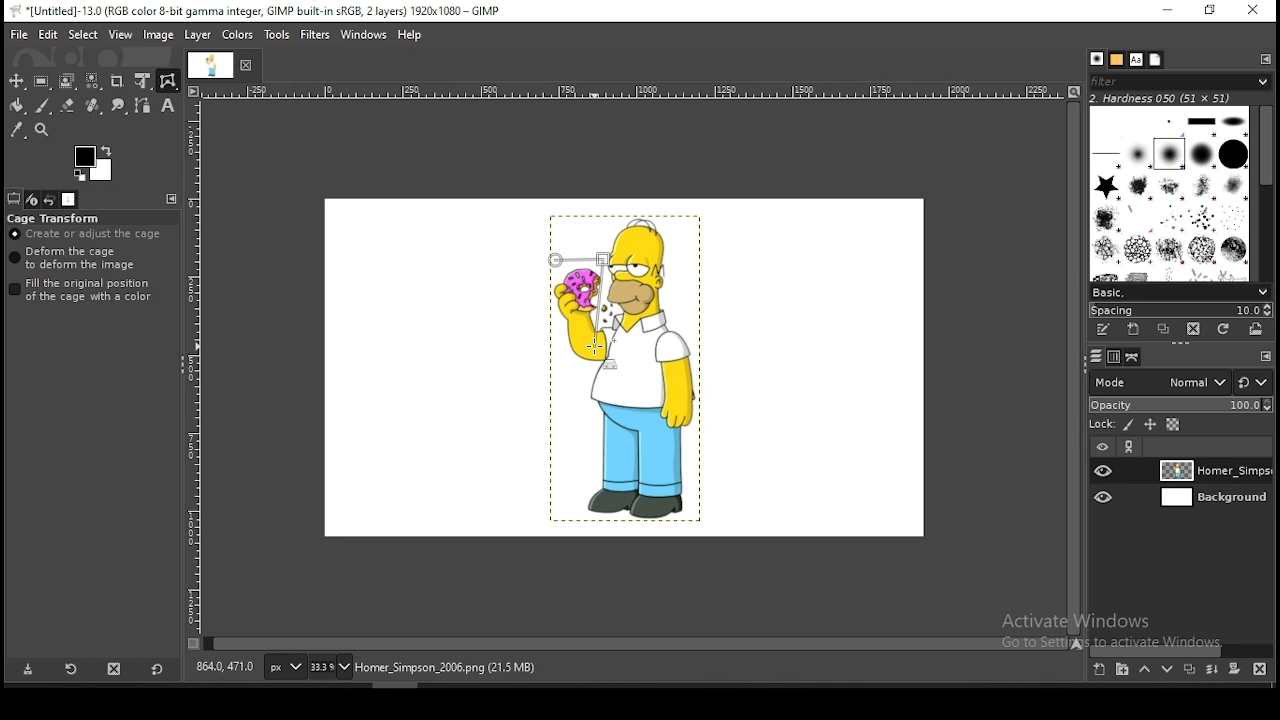 This screenshot has height=720, width=1280. Describe the element at coordinates (1264, 190) in the screenshot. I see `scroll bar` at that location.